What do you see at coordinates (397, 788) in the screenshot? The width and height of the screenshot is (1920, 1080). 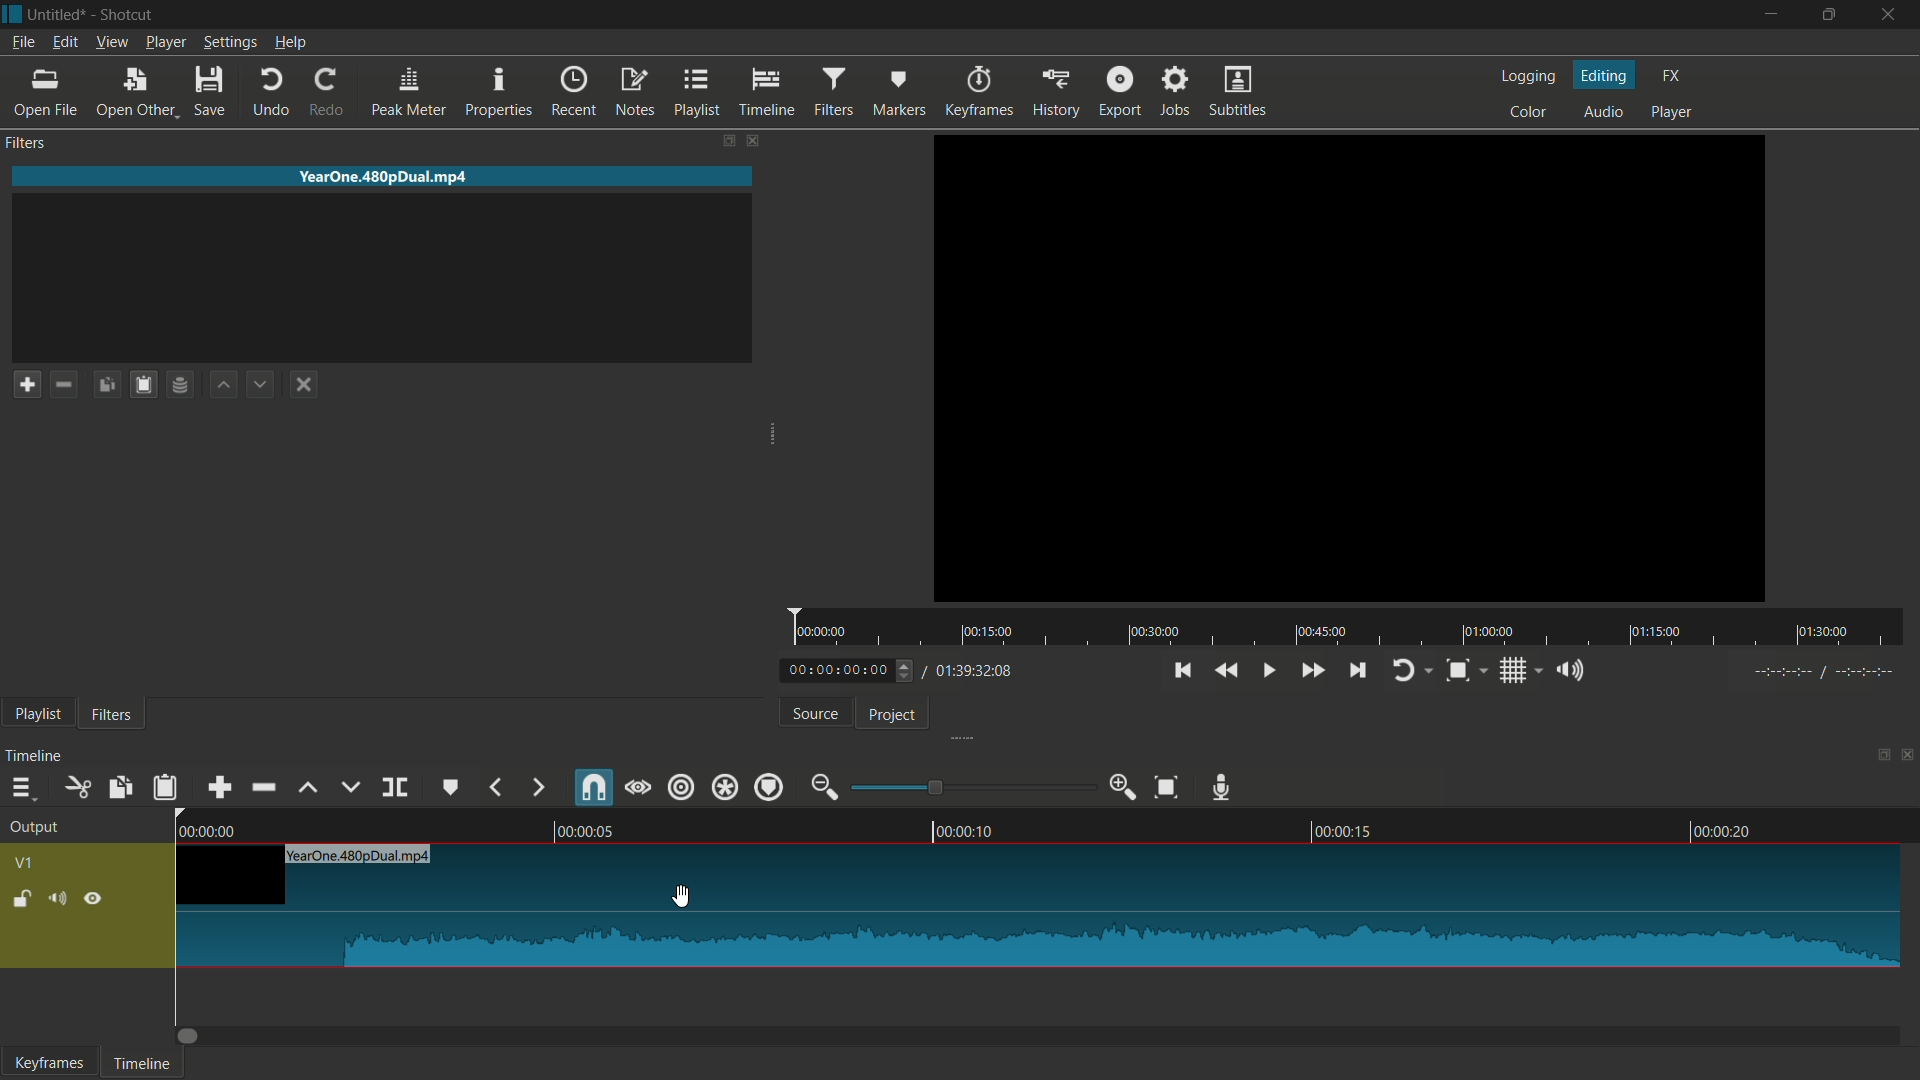 I see `split at playhead` at bounding box center [397, 788].